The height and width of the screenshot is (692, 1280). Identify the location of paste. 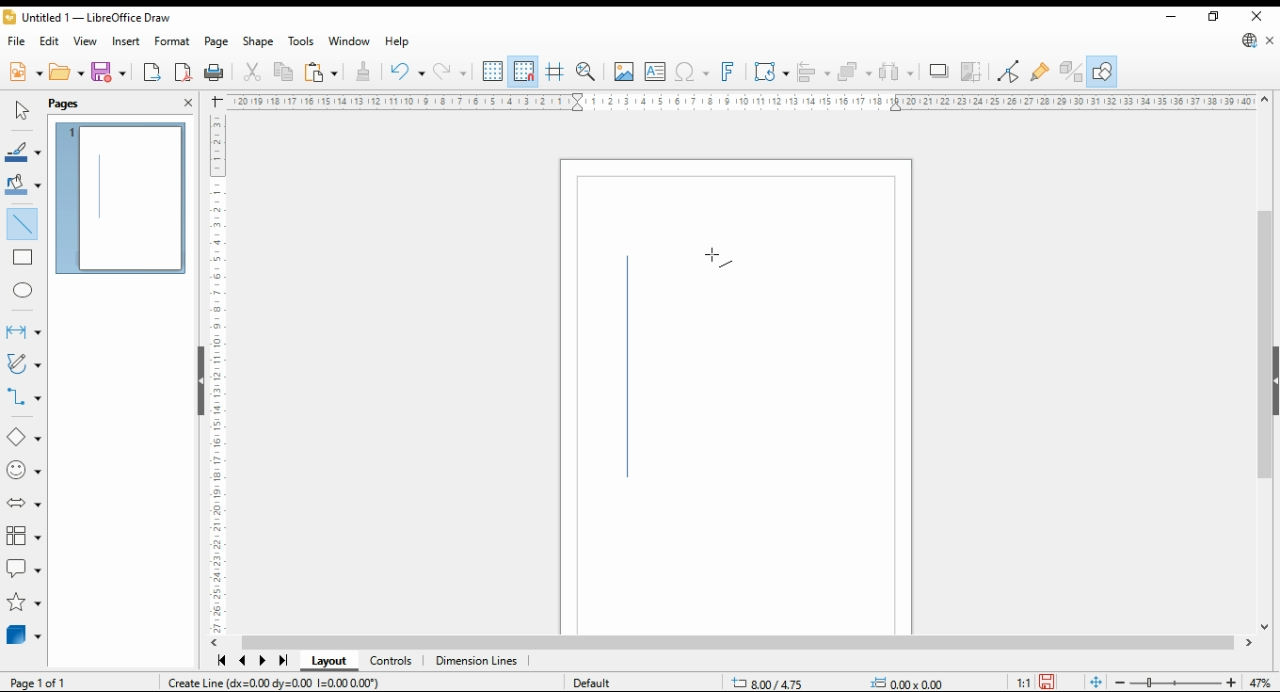
(319, 72).